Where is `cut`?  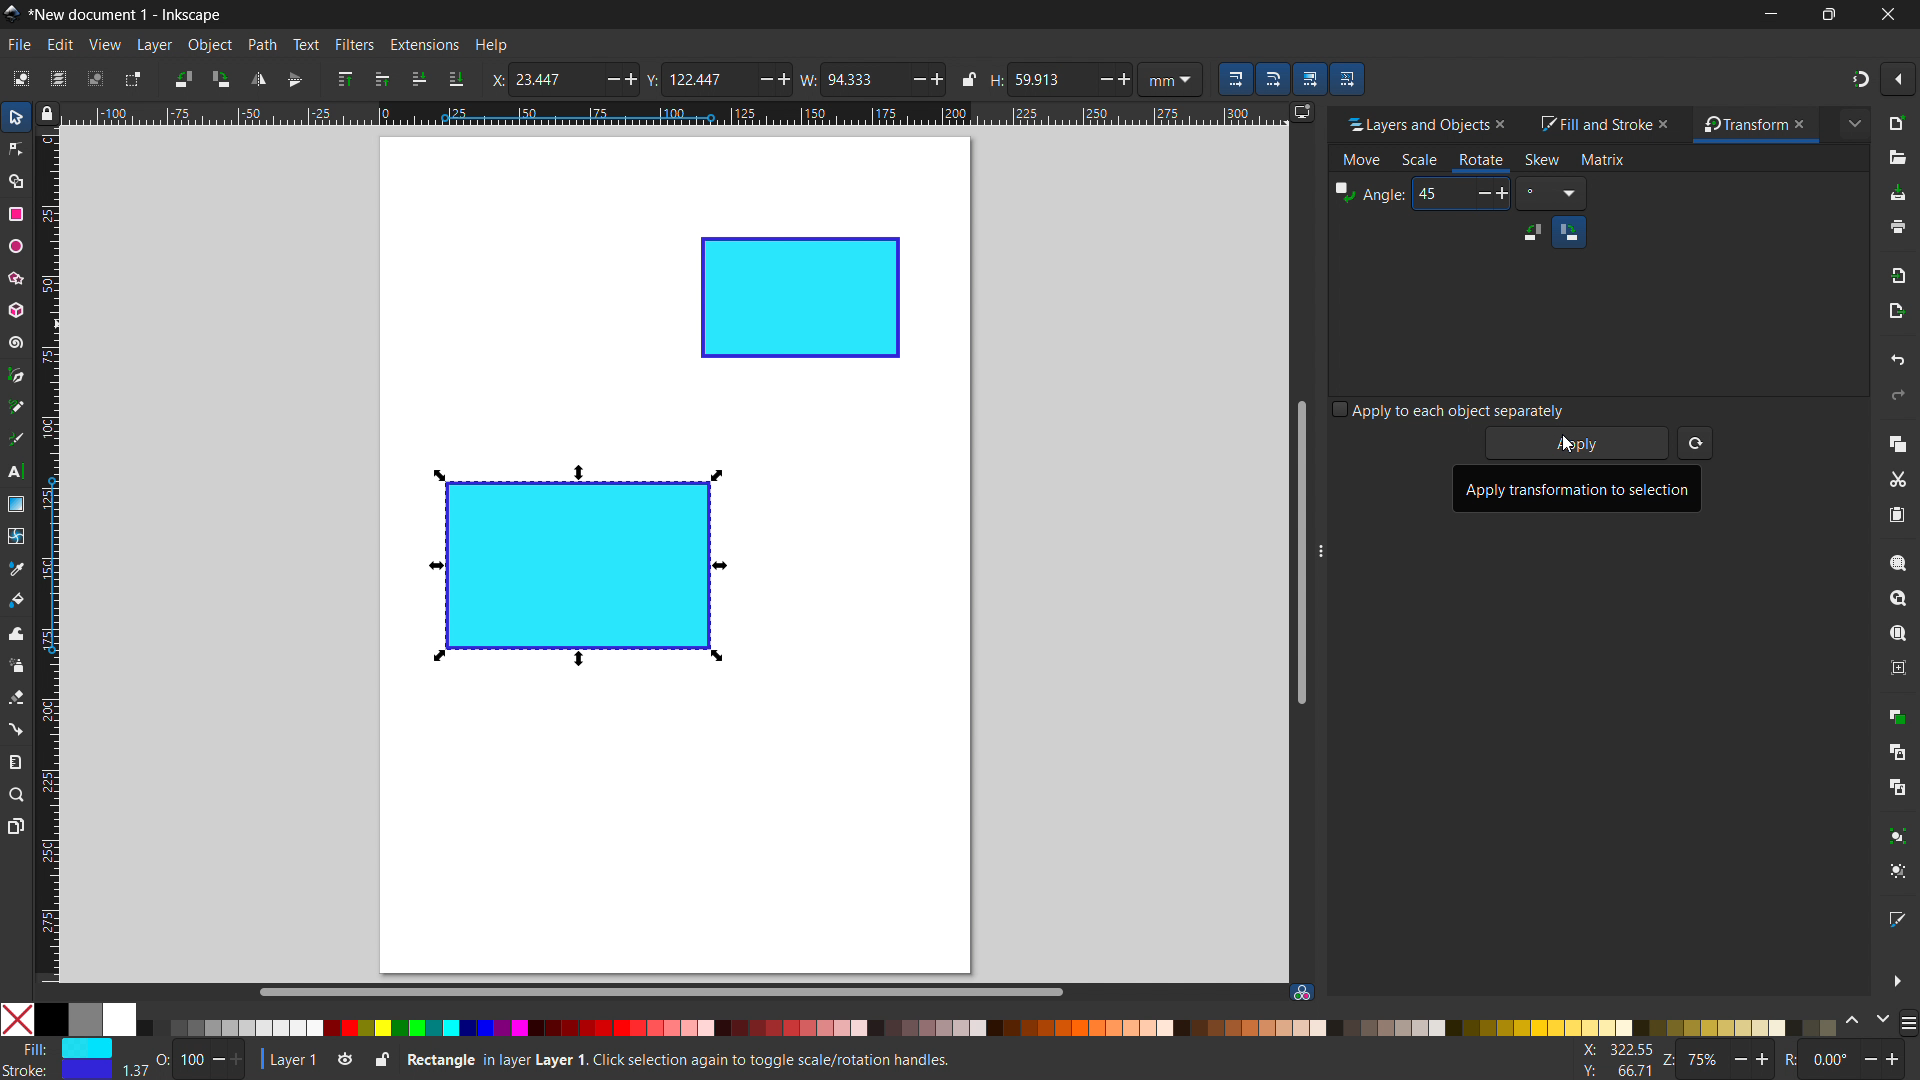 cut is located at coordinates (1897, 481).